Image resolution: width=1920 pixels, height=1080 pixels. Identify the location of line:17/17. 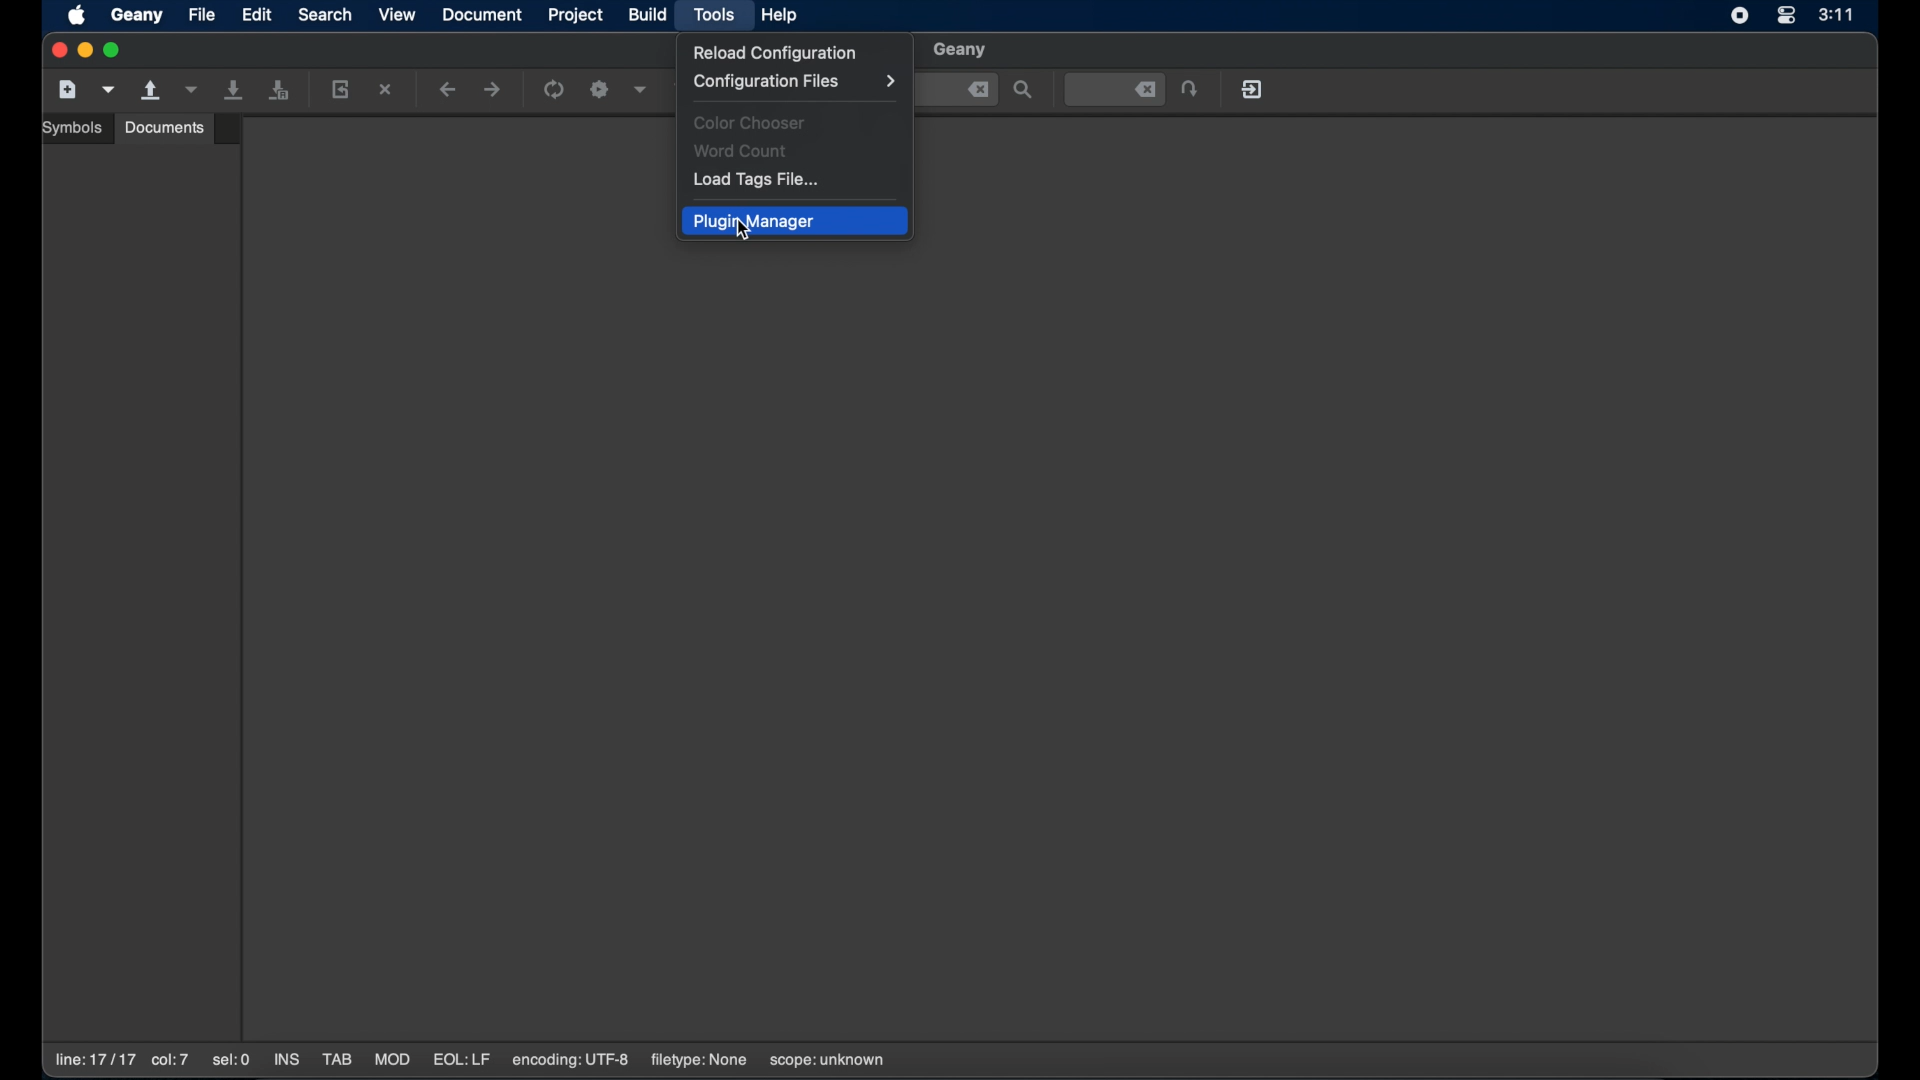
(93, 1060).